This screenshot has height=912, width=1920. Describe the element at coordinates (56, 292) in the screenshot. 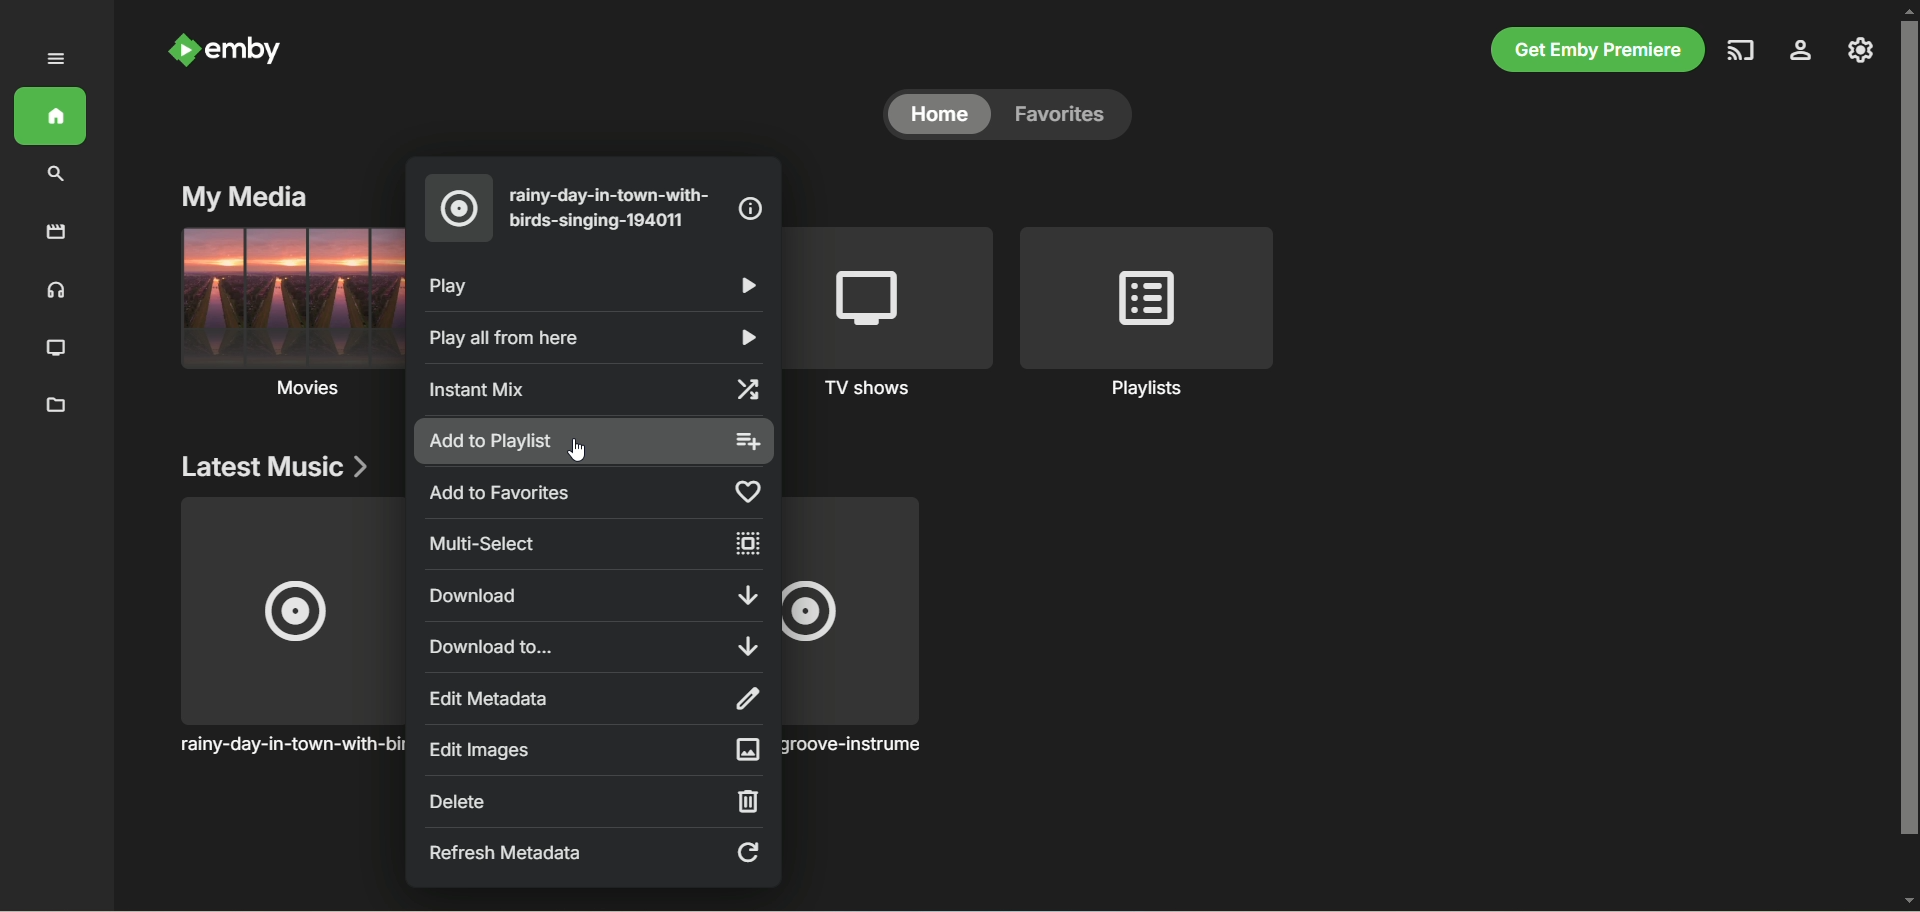

I see `music` at that location.